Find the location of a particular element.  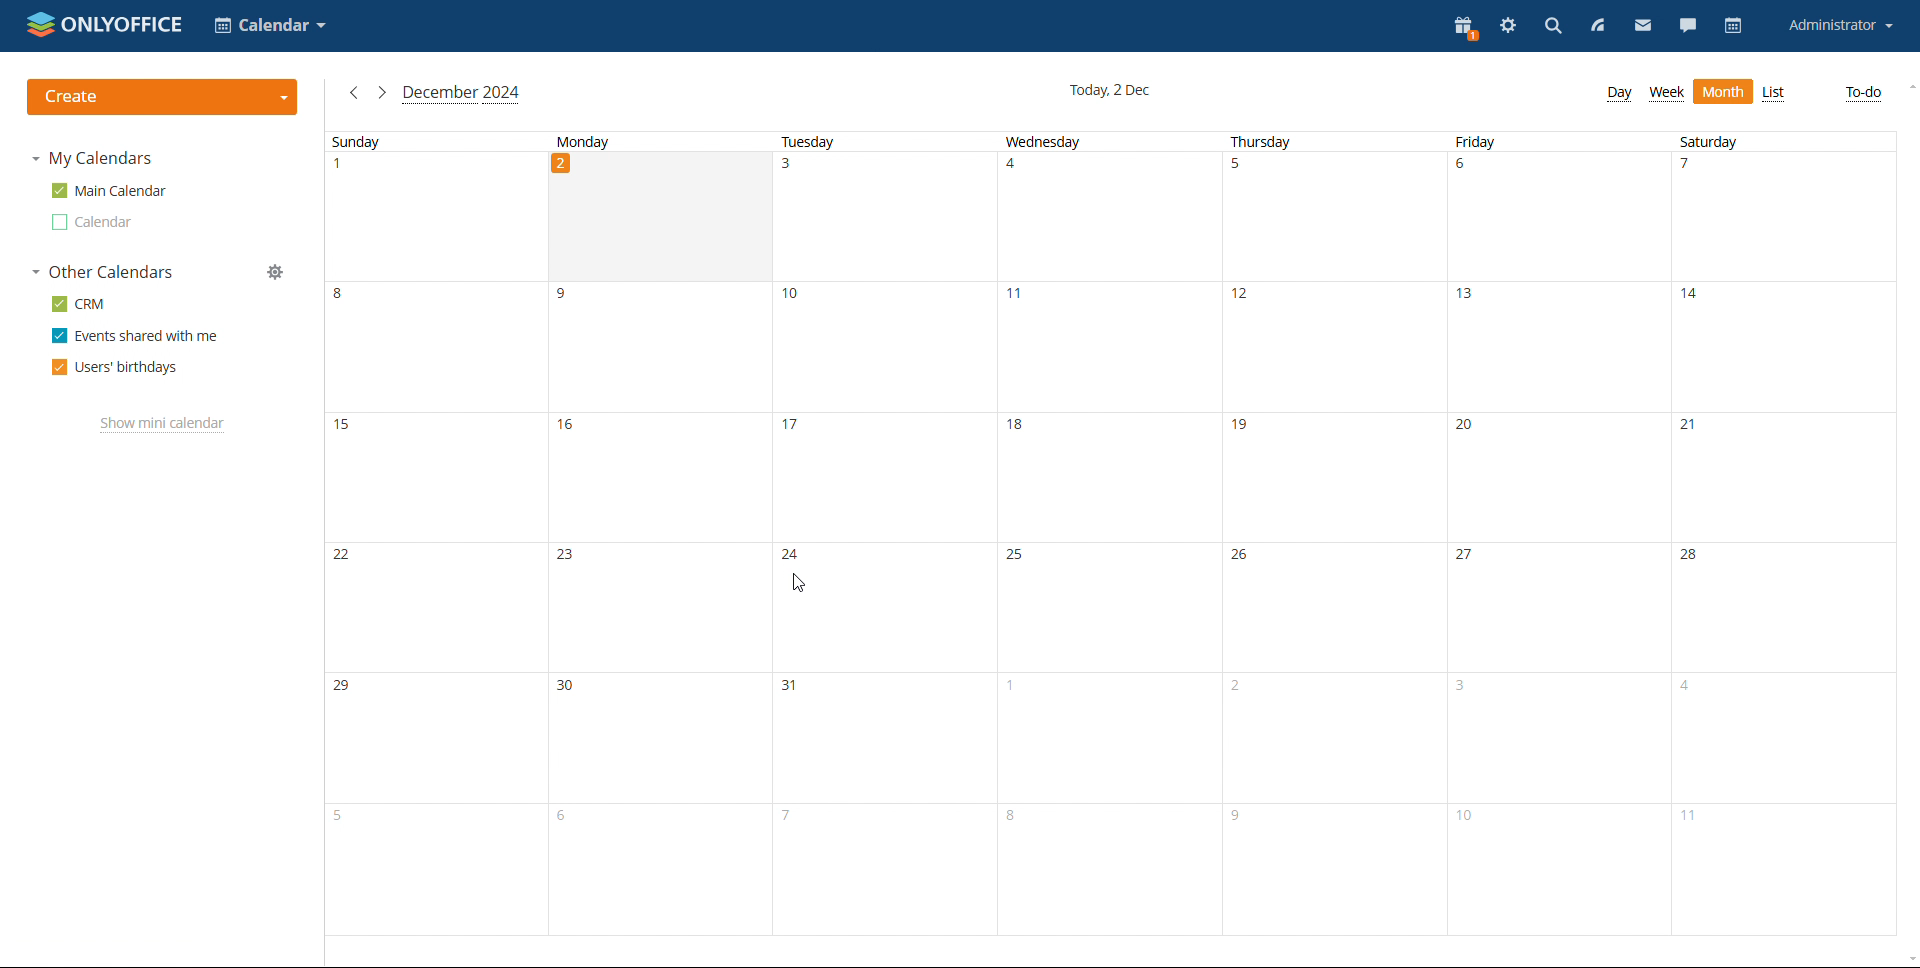

7 is located at coordinates (786, 816).